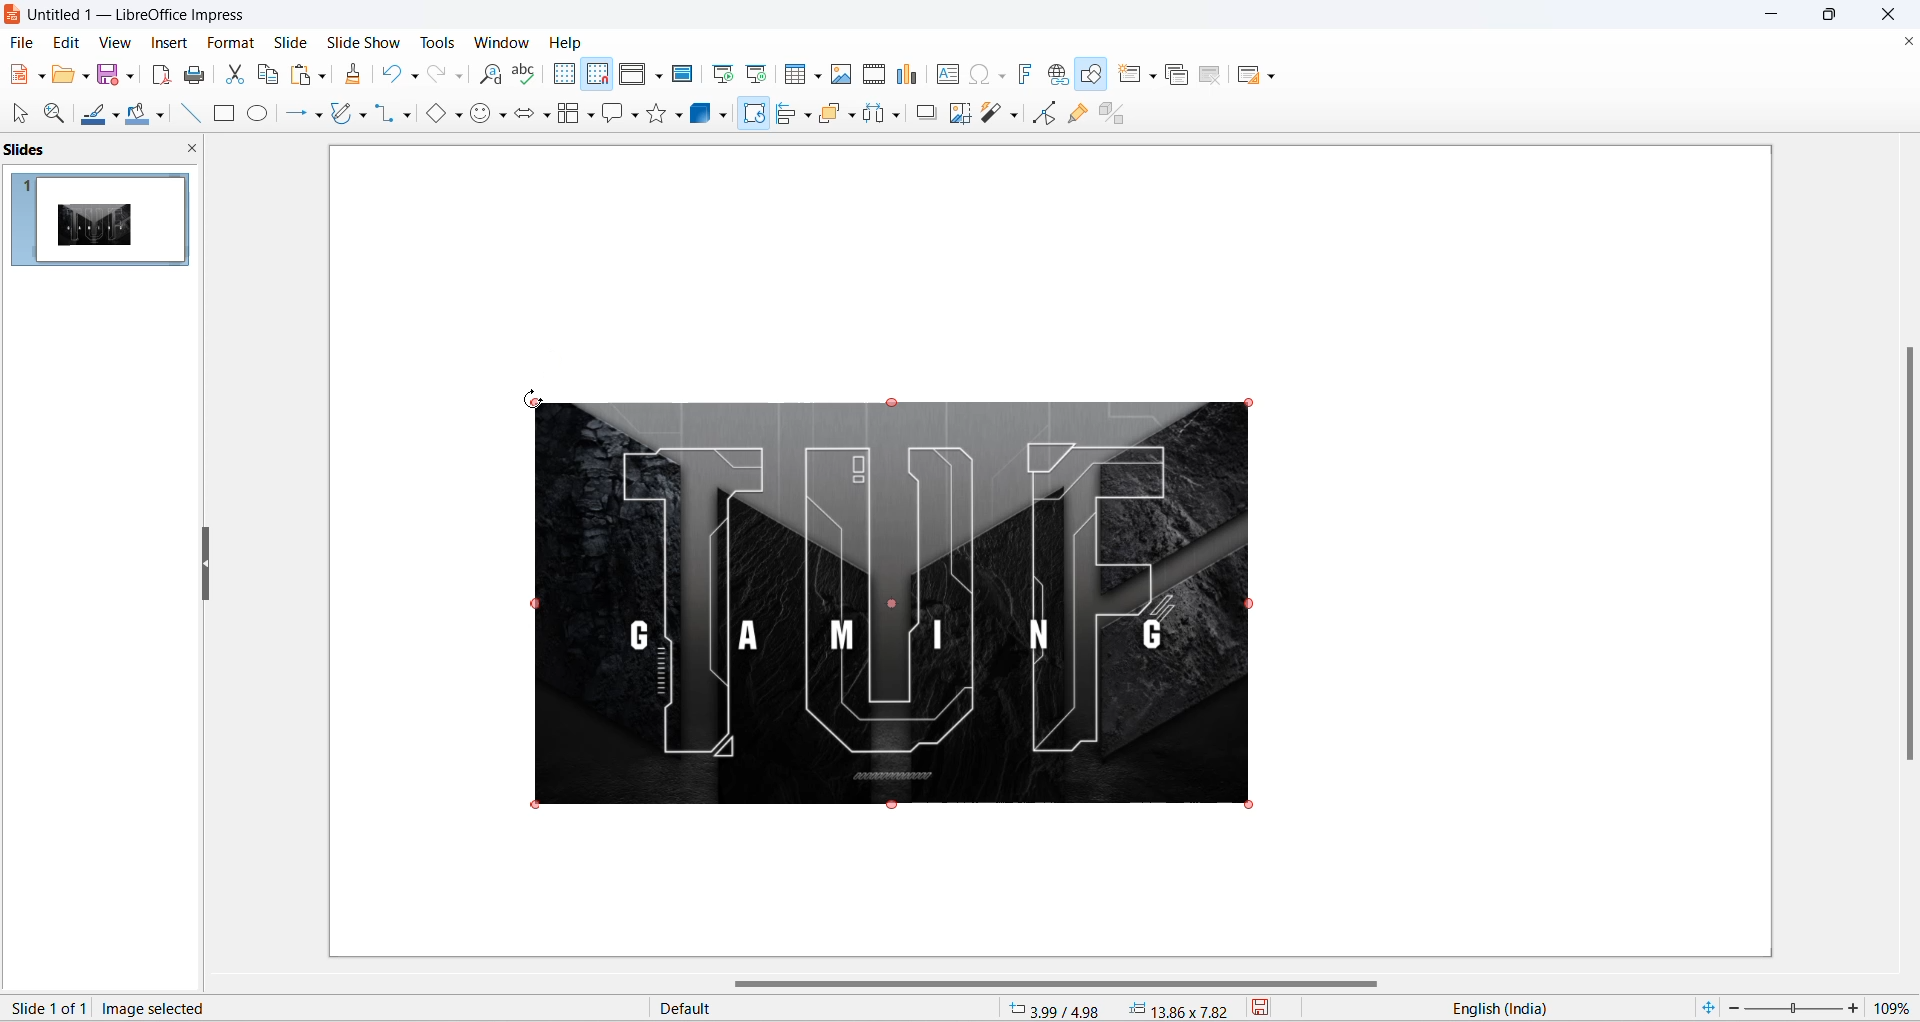  What do you see at coordinates (754, 107) in the screenshot?
I see `cursor` at bounding box center [754, 107].